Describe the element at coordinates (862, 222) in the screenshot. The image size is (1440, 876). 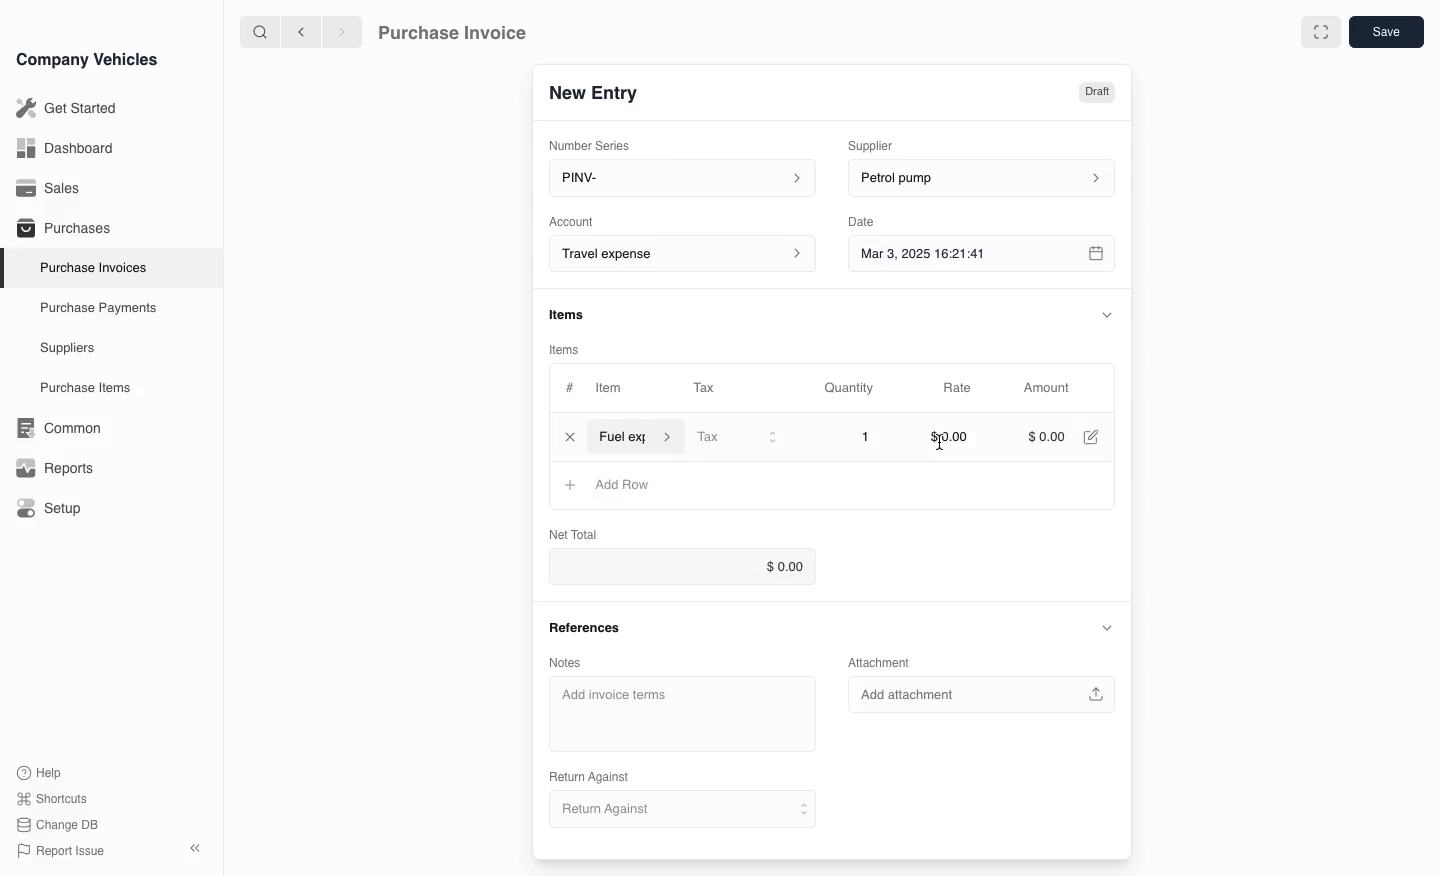
I see `Date` at that location.